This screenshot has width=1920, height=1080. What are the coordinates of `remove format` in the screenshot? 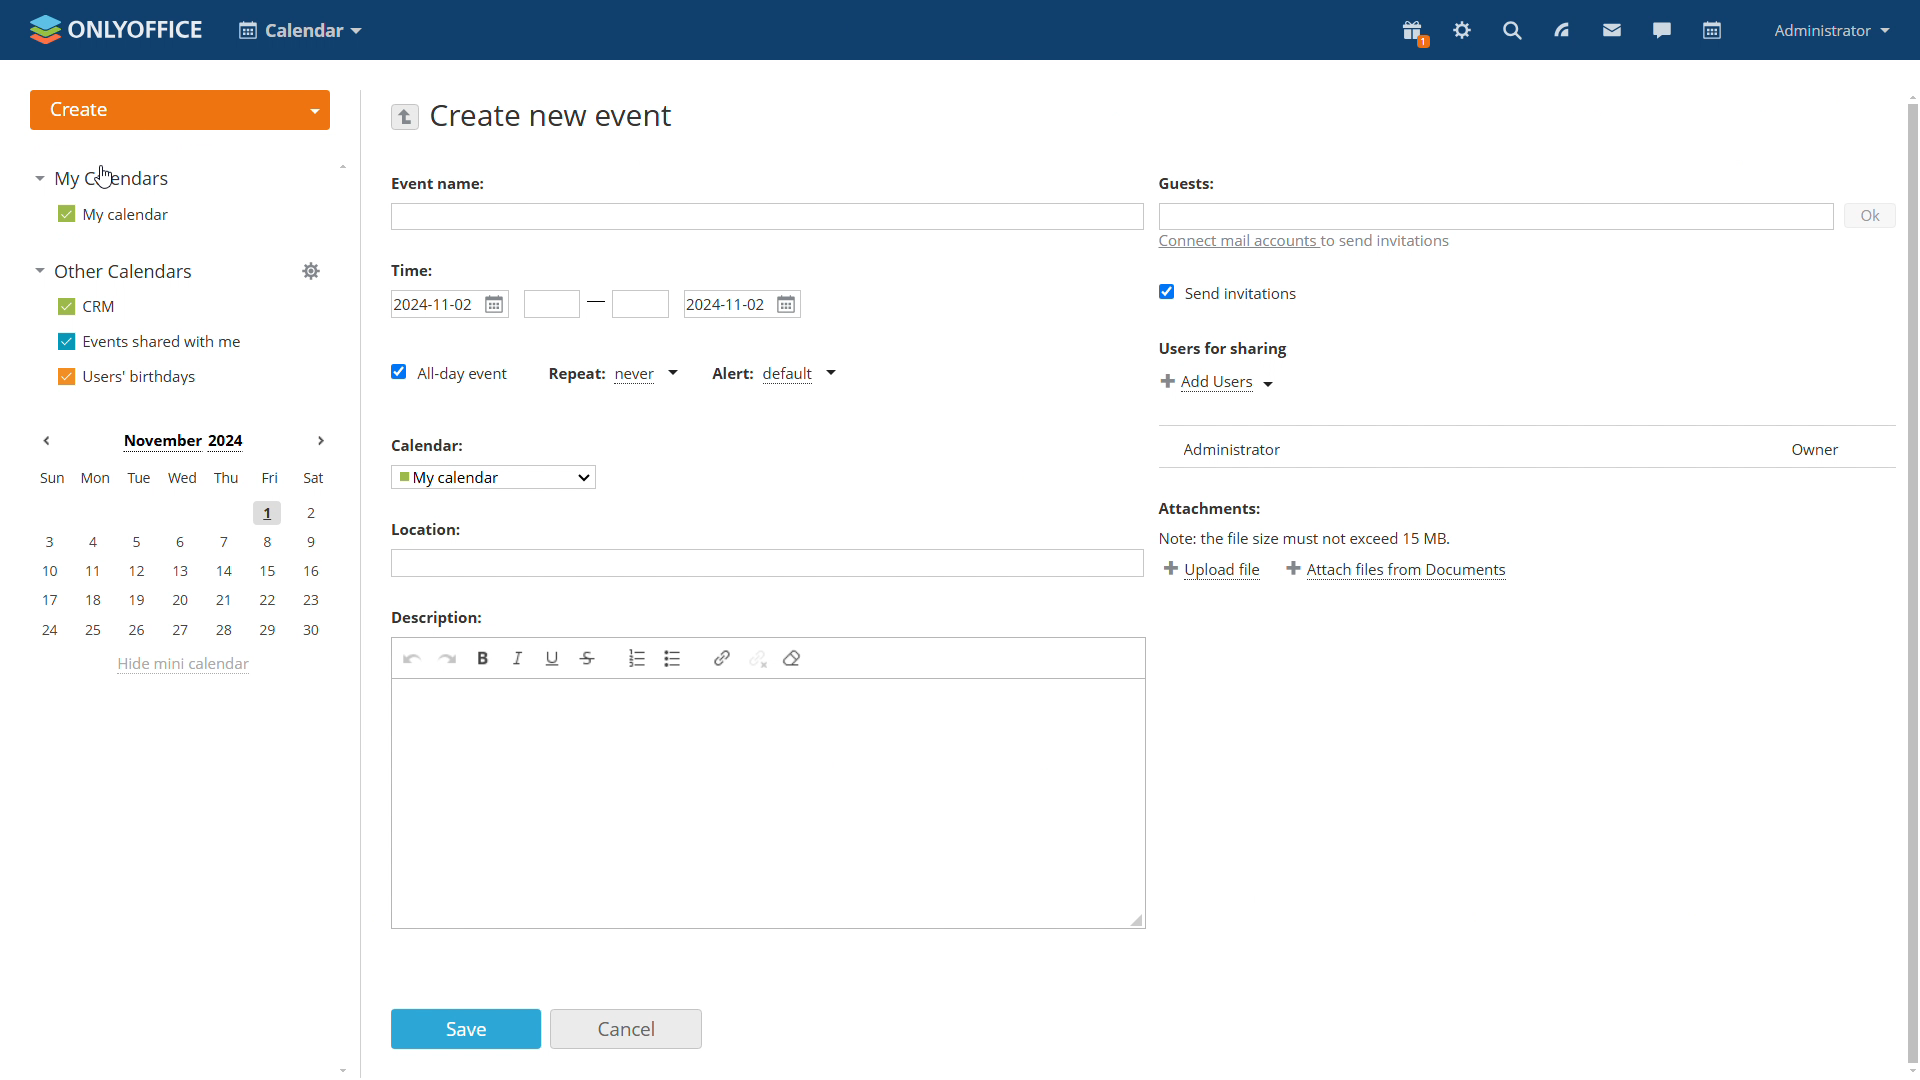 It's located at (792, 658).